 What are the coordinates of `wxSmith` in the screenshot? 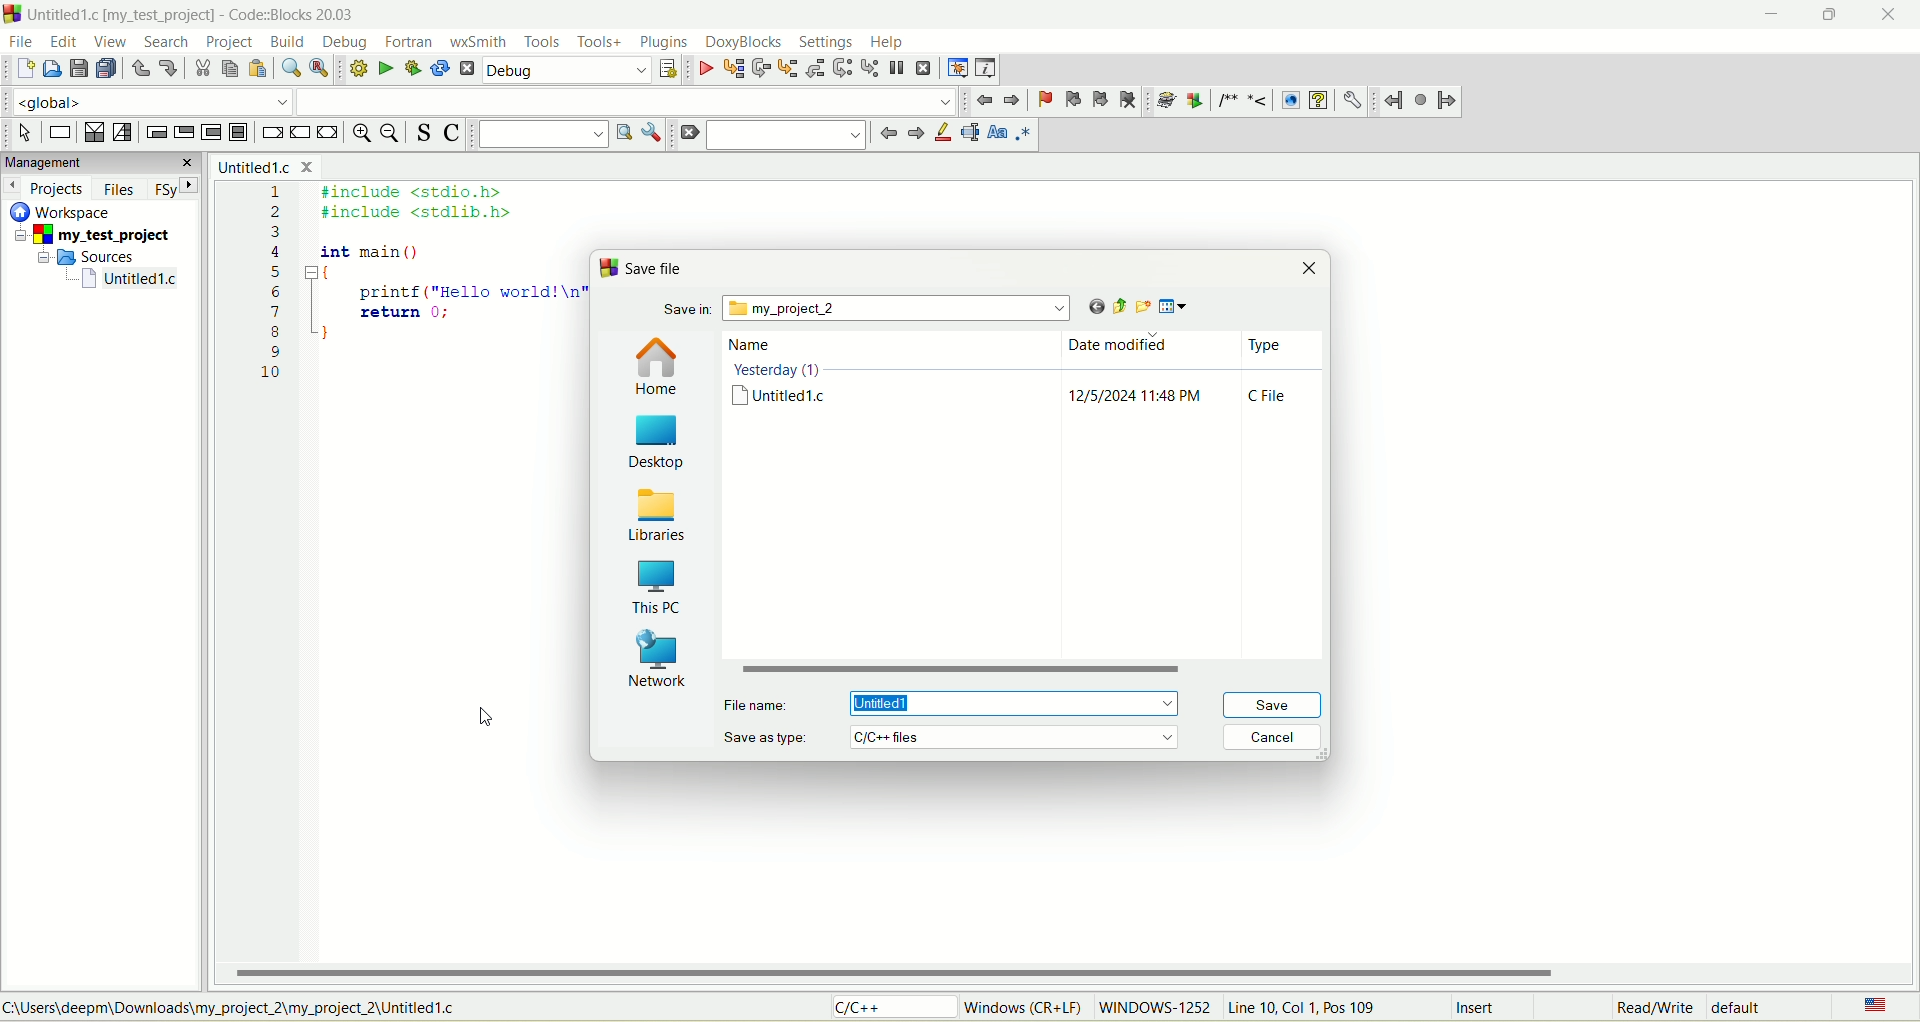 It's located at (481, 44).